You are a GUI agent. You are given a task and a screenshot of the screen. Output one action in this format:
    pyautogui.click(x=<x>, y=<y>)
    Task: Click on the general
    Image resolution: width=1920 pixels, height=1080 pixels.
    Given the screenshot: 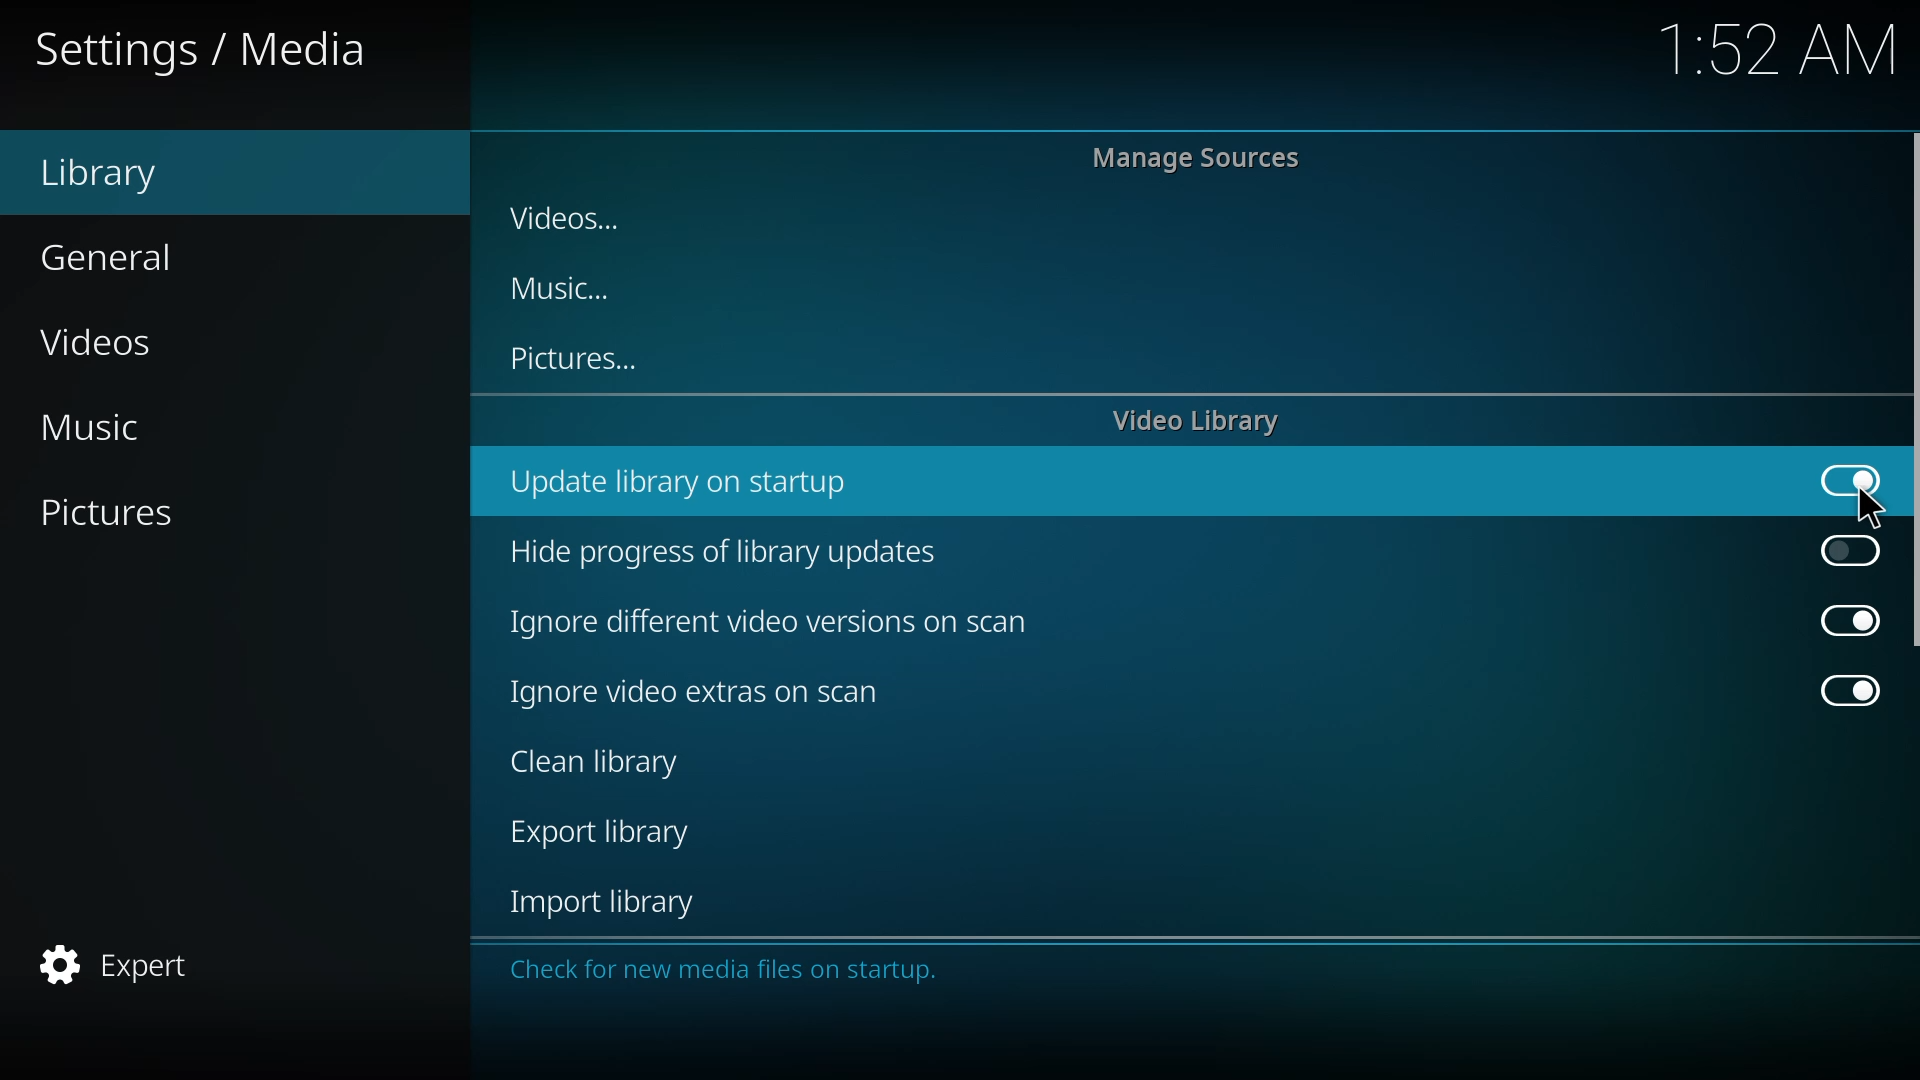 What is the action you would take?
    pyautogui.click(x=116, y=255)
    